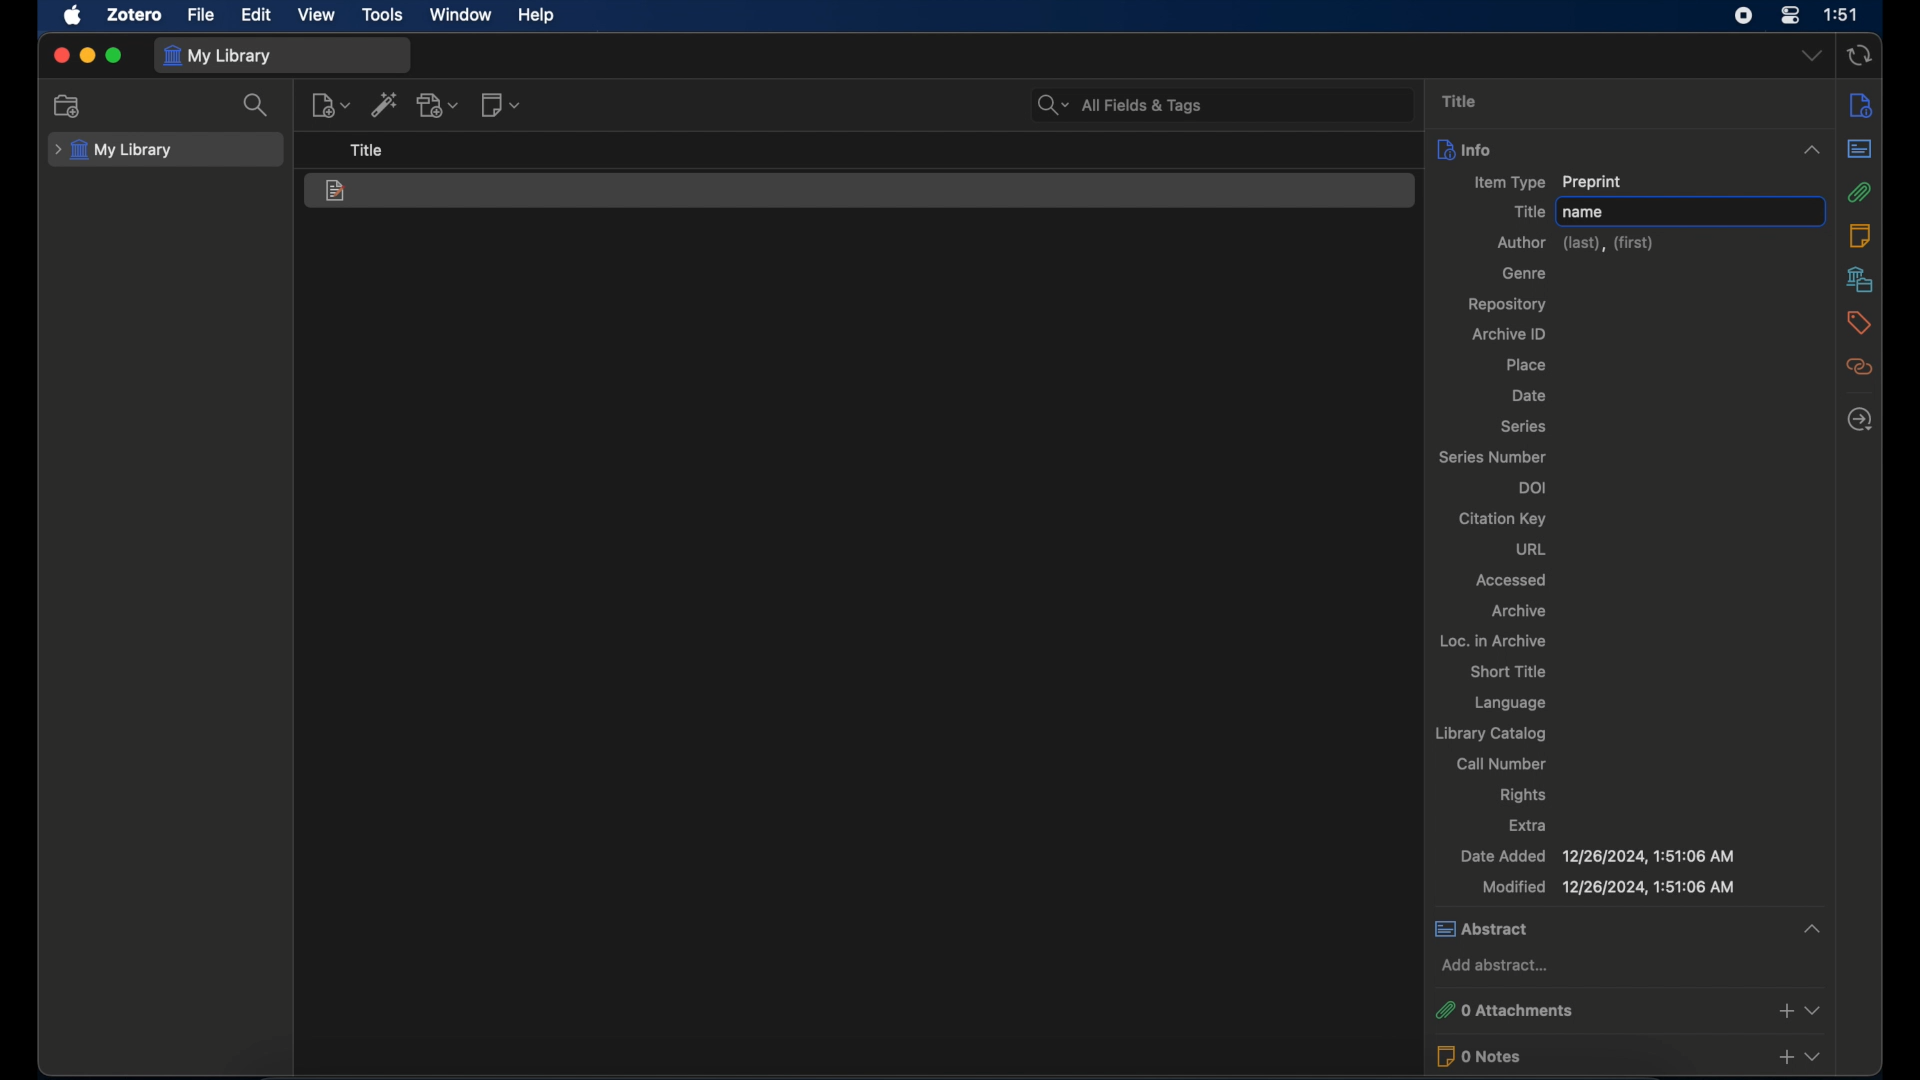  What do you see at coordinates (1860, 367) in the screenshot?
I see `related` at bounding box center [1860, 367].